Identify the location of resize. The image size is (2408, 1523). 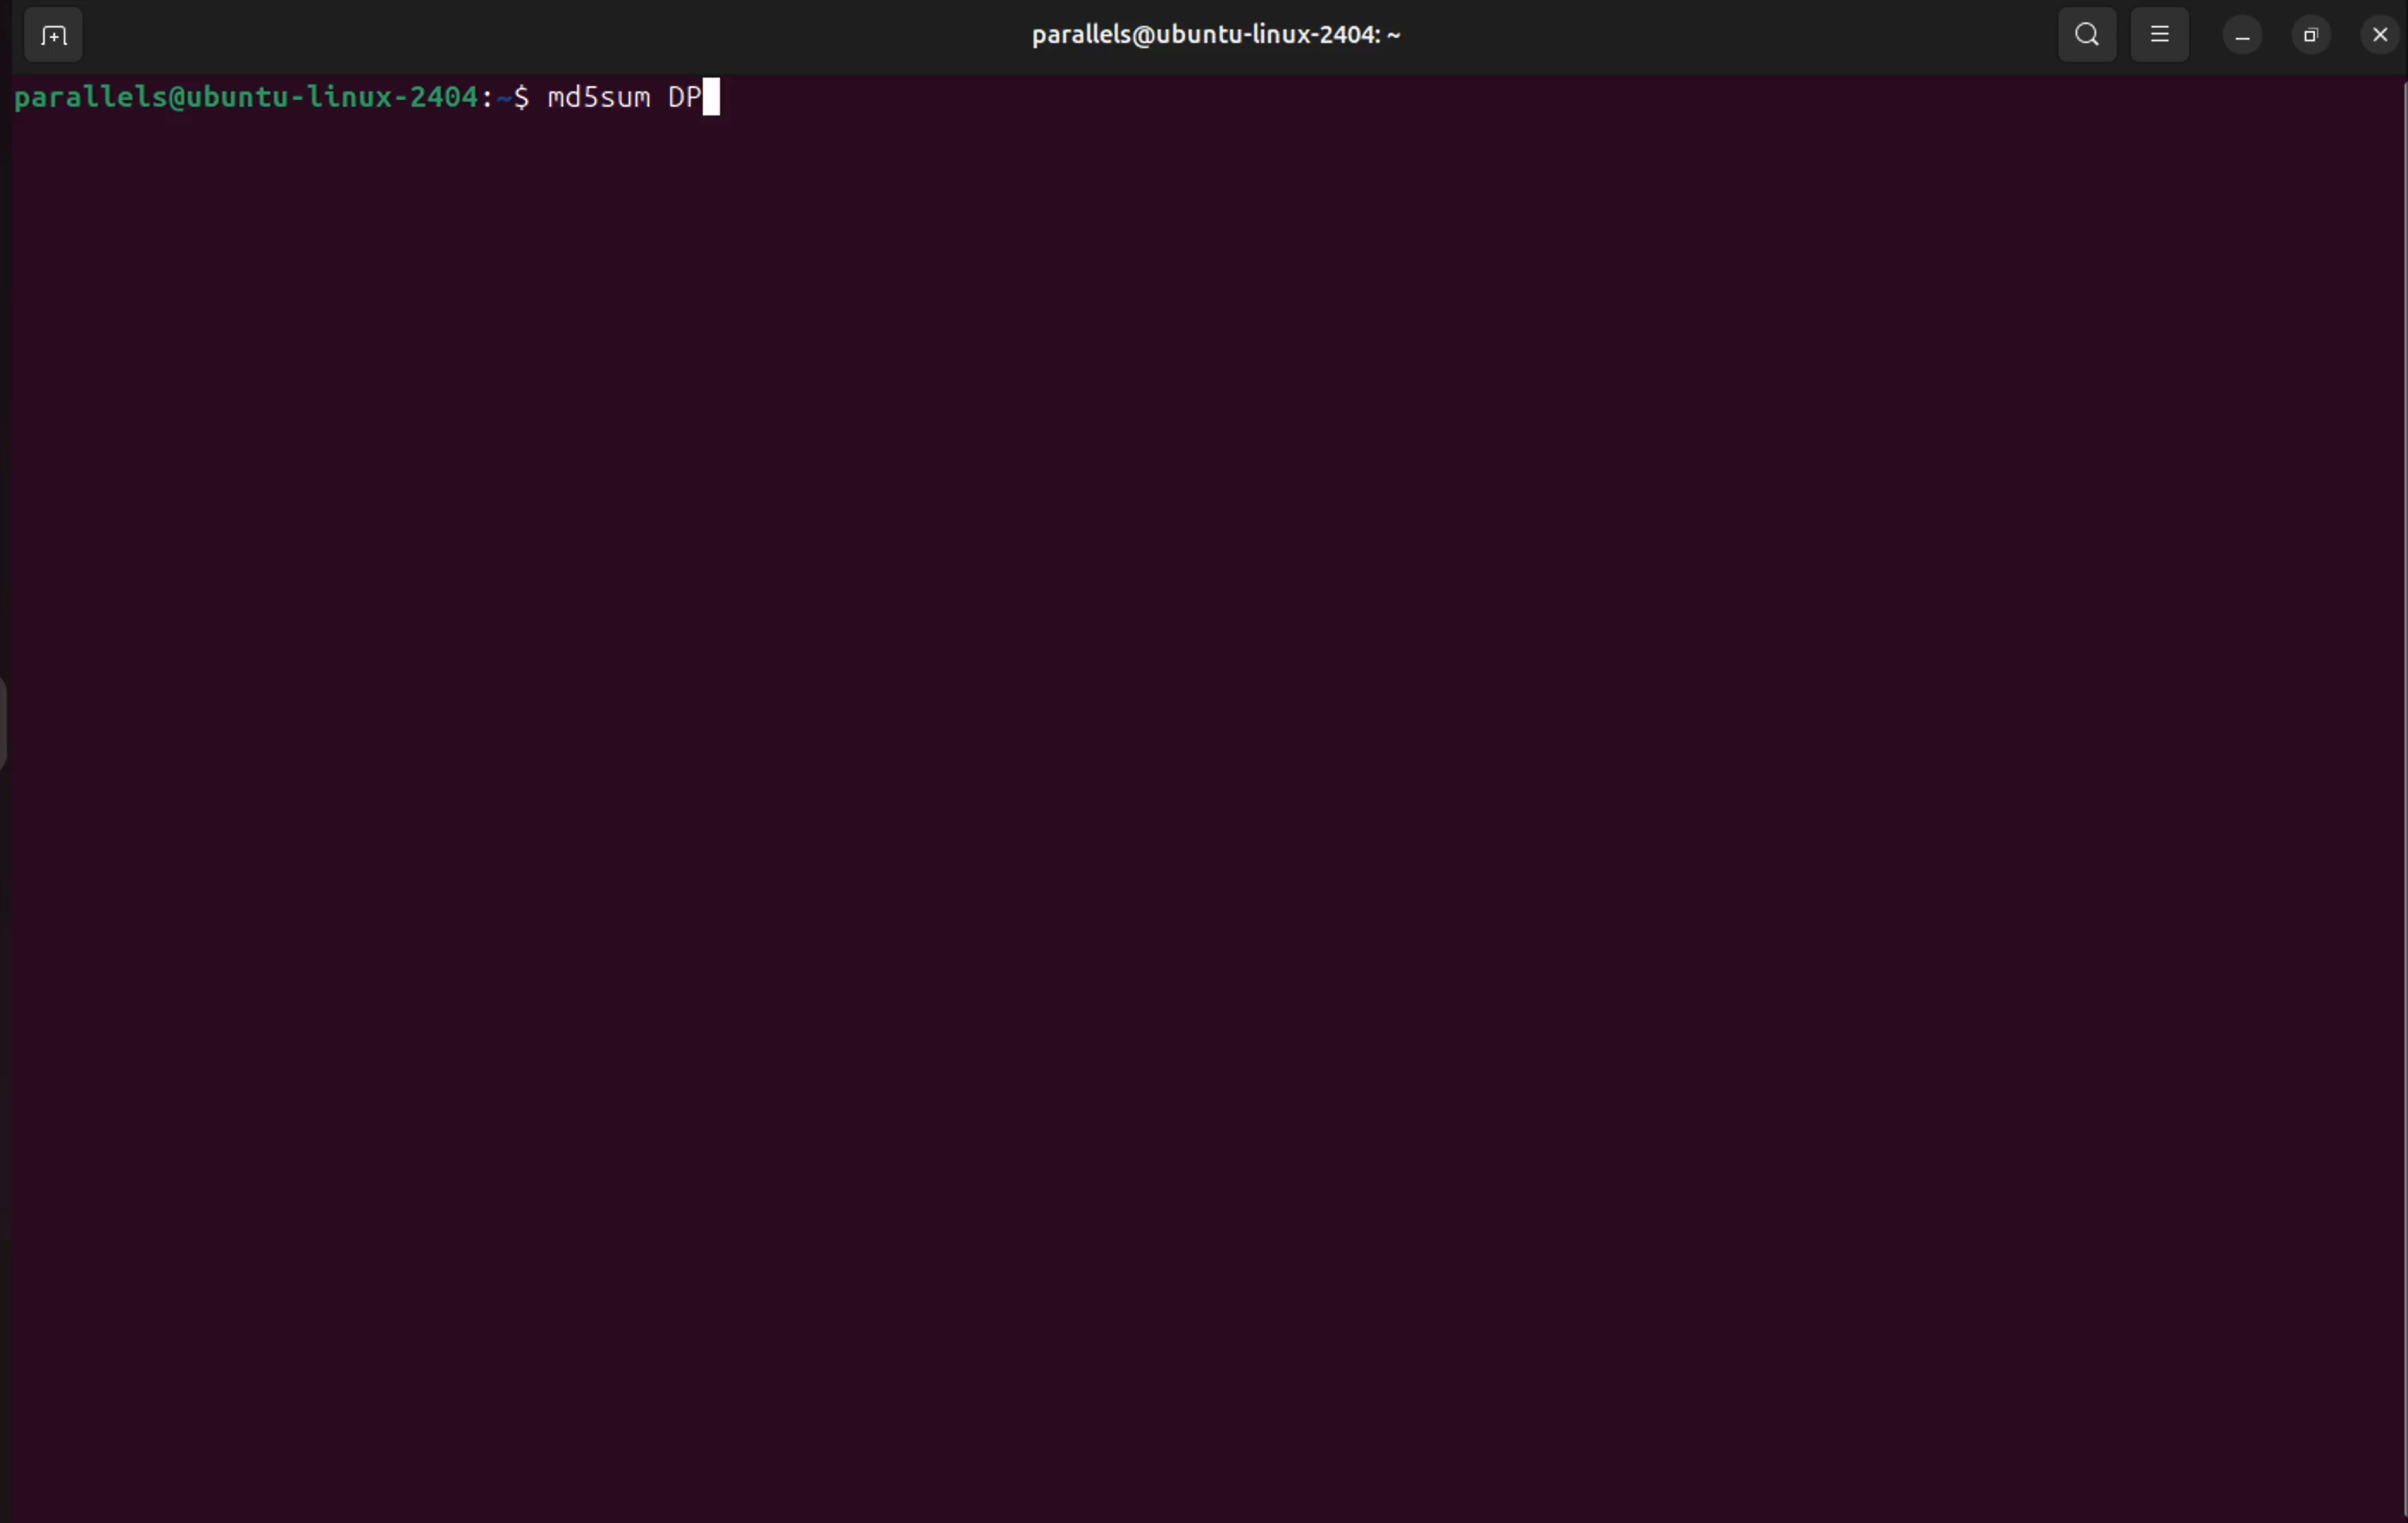
(2309, 34).